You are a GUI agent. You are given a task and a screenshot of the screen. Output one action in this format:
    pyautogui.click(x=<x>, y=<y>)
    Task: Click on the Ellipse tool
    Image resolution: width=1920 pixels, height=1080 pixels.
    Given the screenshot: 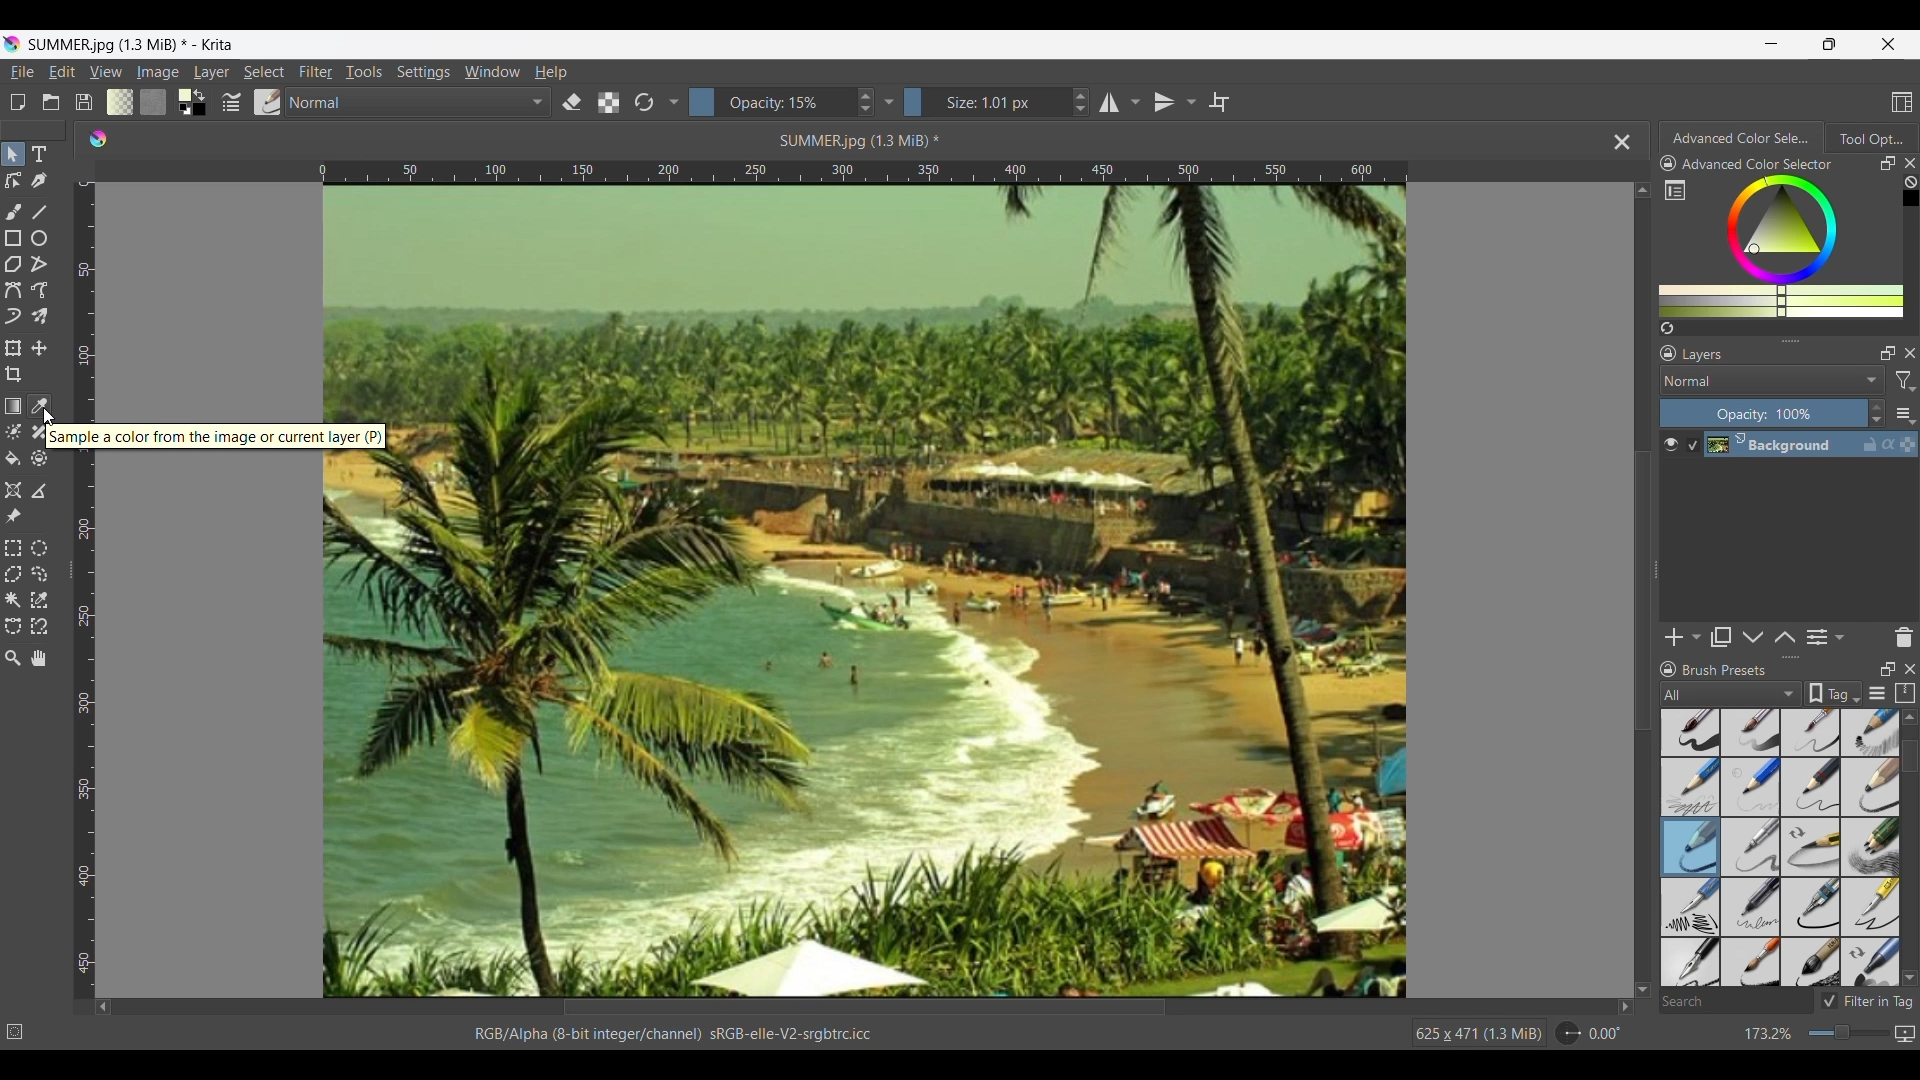 What is the action you would take?
    pyautogui.click(x=38, y=238)
    